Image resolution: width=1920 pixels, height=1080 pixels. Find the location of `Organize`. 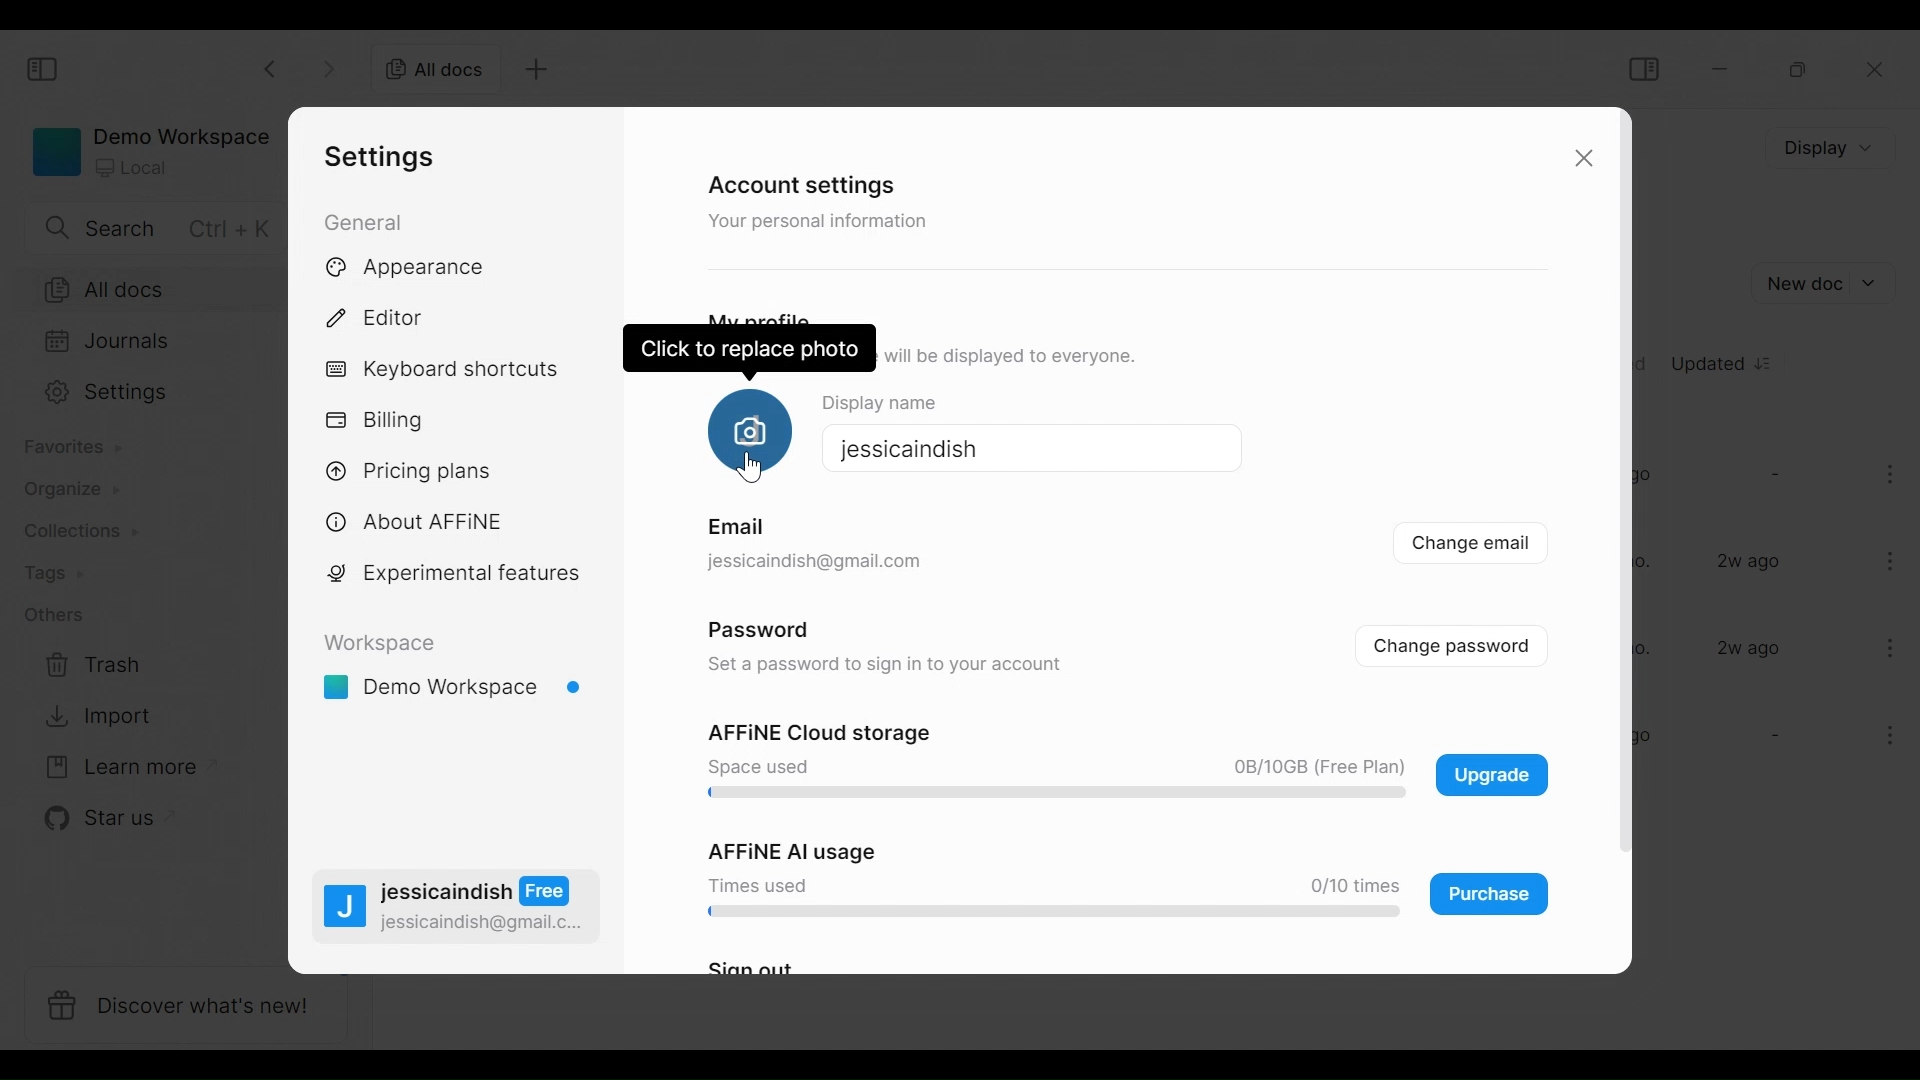

Organize is located at coordinates (76, 491).